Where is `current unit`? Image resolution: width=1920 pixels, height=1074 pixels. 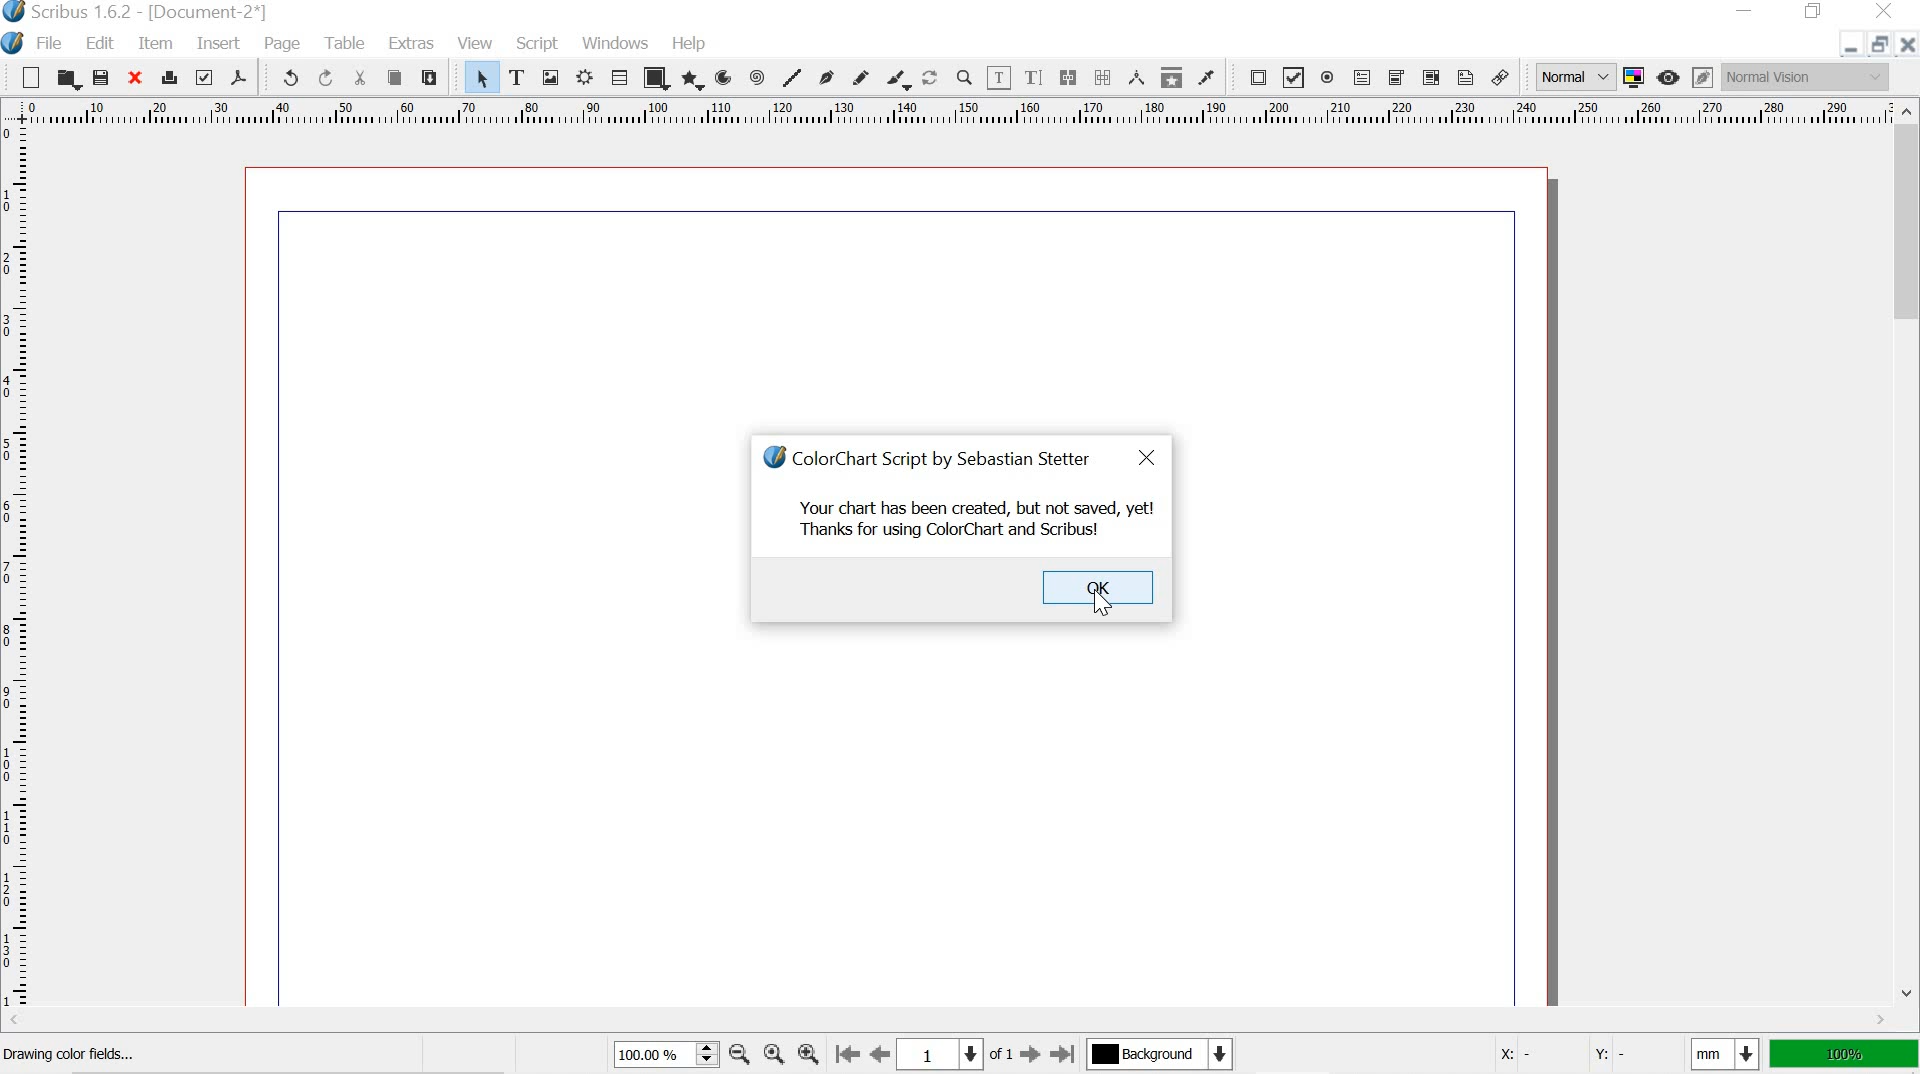 current unit is located at coordinates (1721, 1054).